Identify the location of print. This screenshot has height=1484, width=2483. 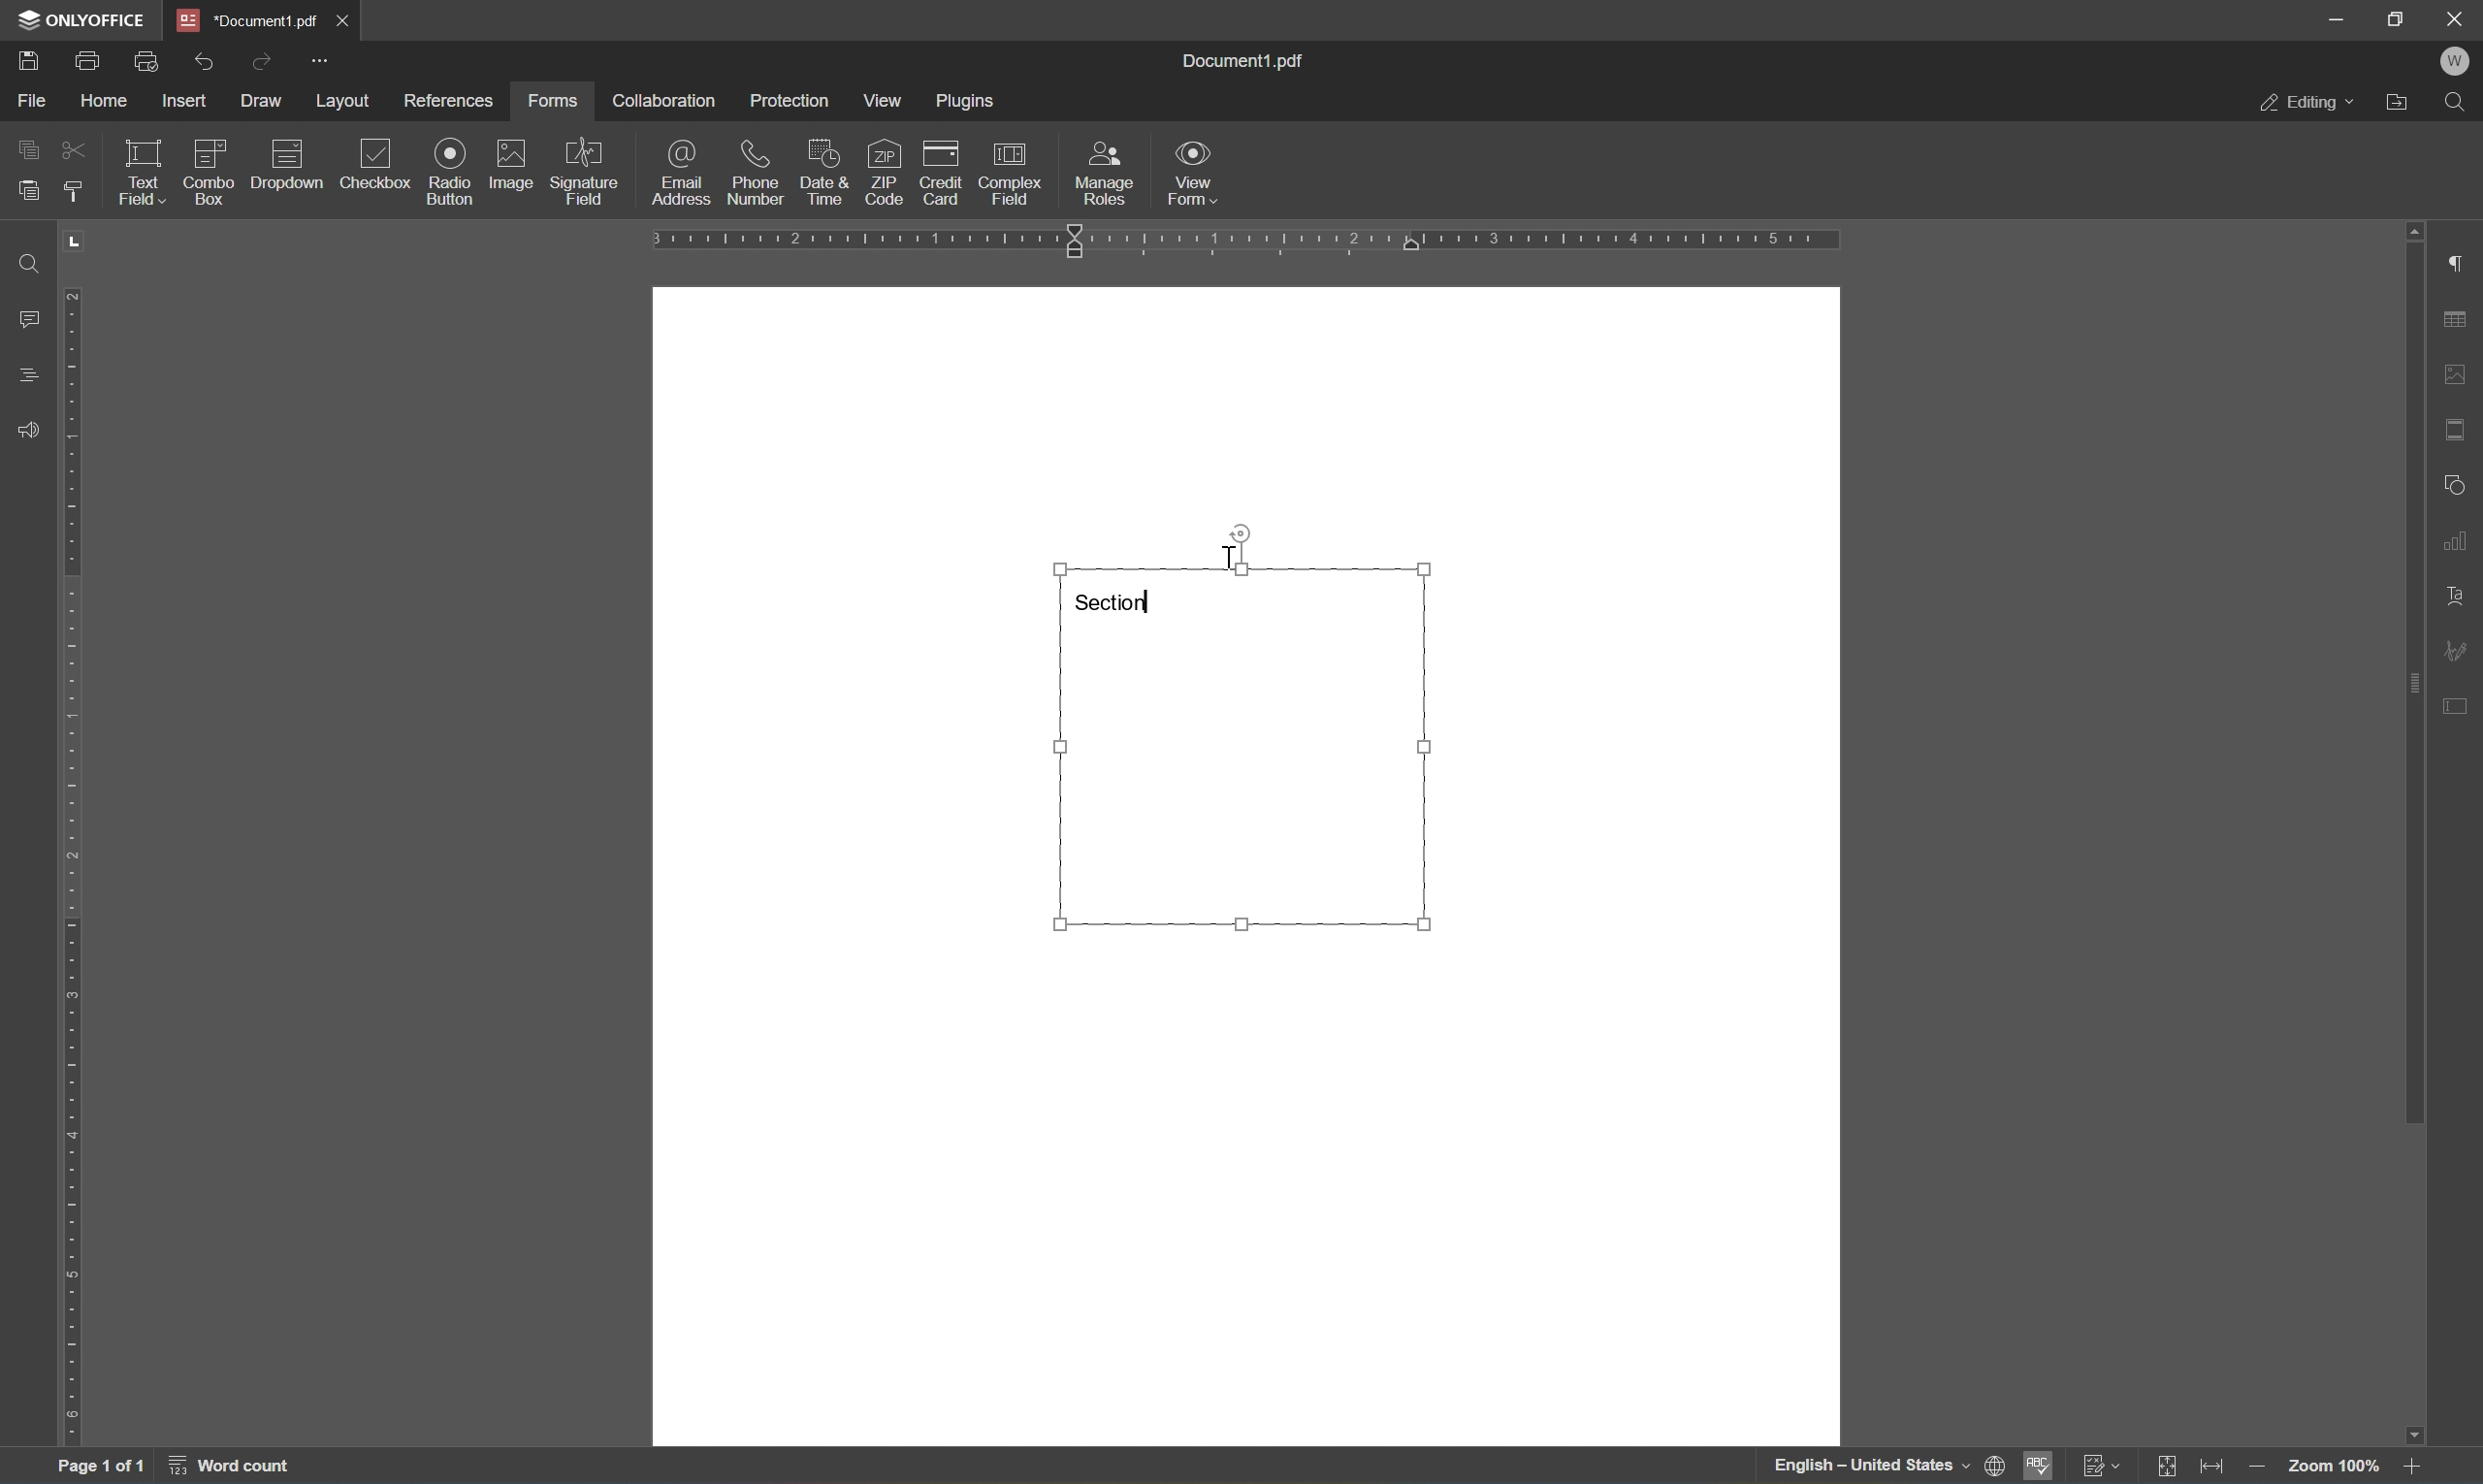
(87, 59).